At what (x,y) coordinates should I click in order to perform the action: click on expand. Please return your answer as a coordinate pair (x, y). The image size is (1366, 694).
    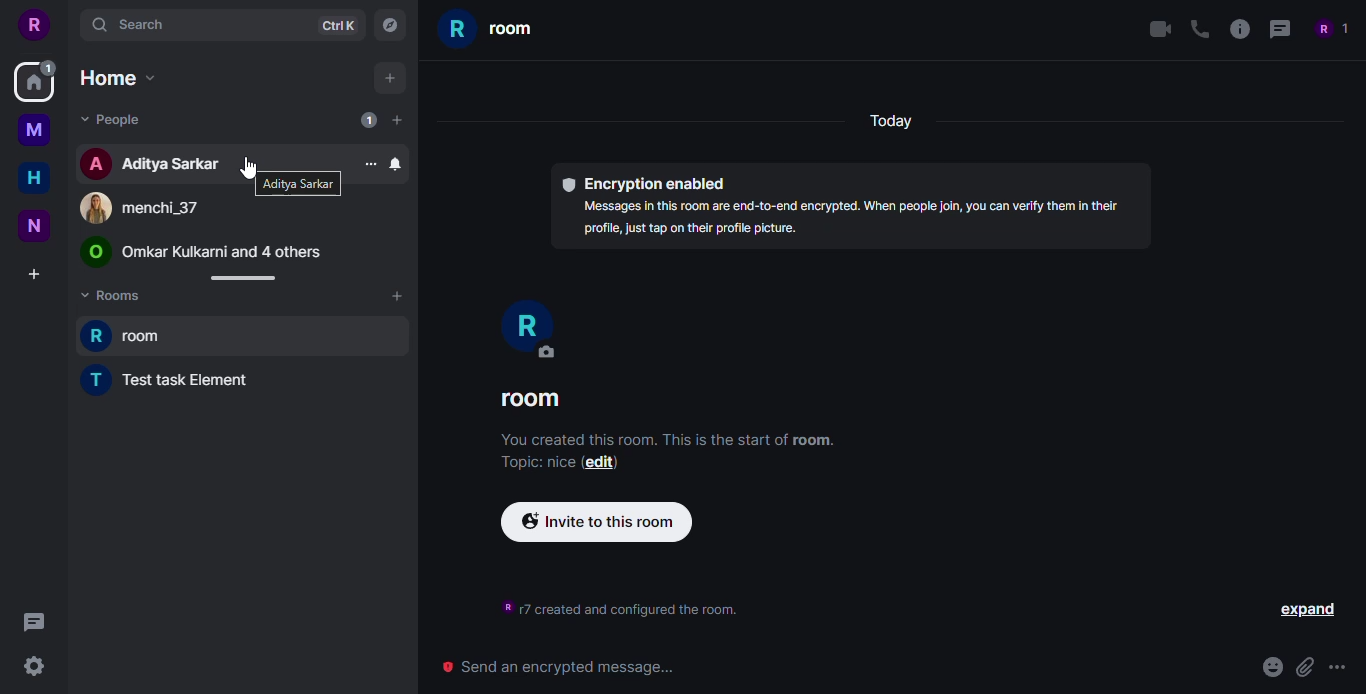
    Looking at the image, I should click on (1309, 611).